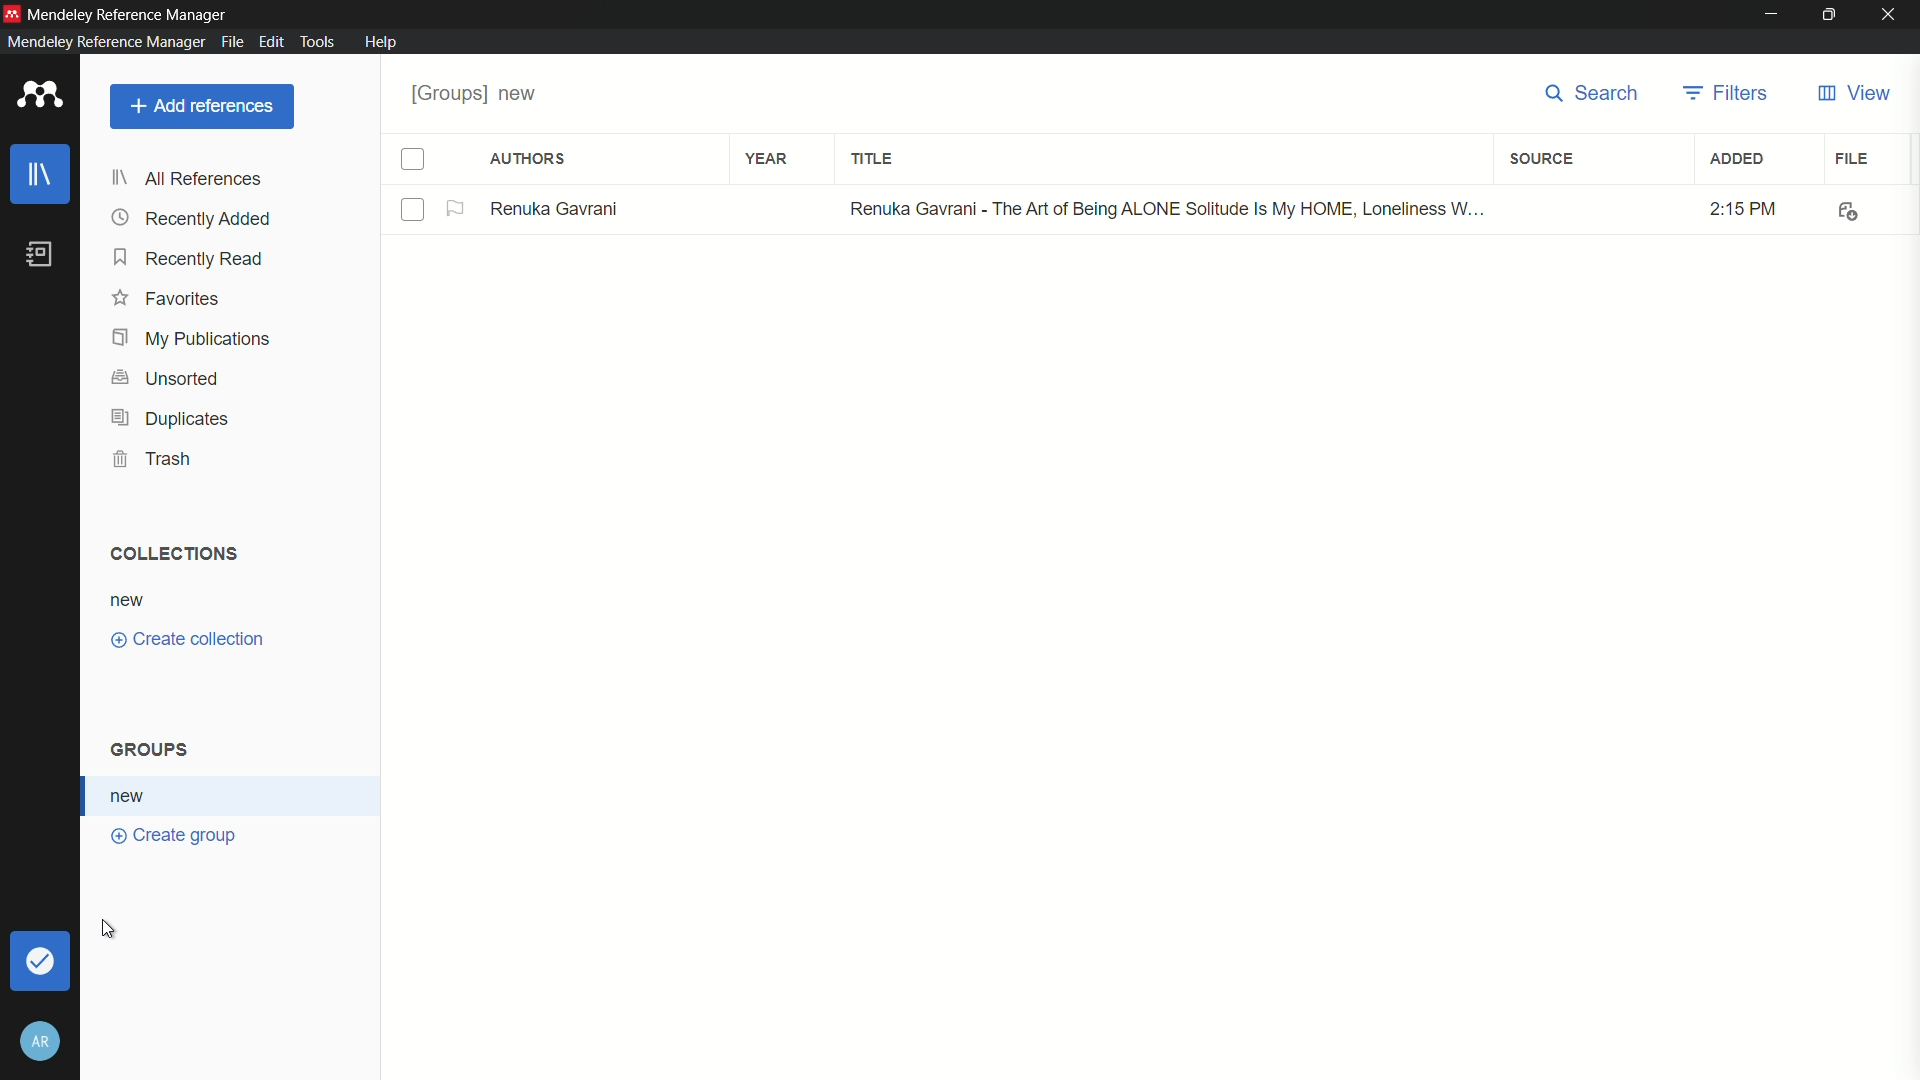 The height and width of the screenshot is (1080, 1920). Describe the element at coordinates (1852, 160) in the screenshot. I see `file` at that location.